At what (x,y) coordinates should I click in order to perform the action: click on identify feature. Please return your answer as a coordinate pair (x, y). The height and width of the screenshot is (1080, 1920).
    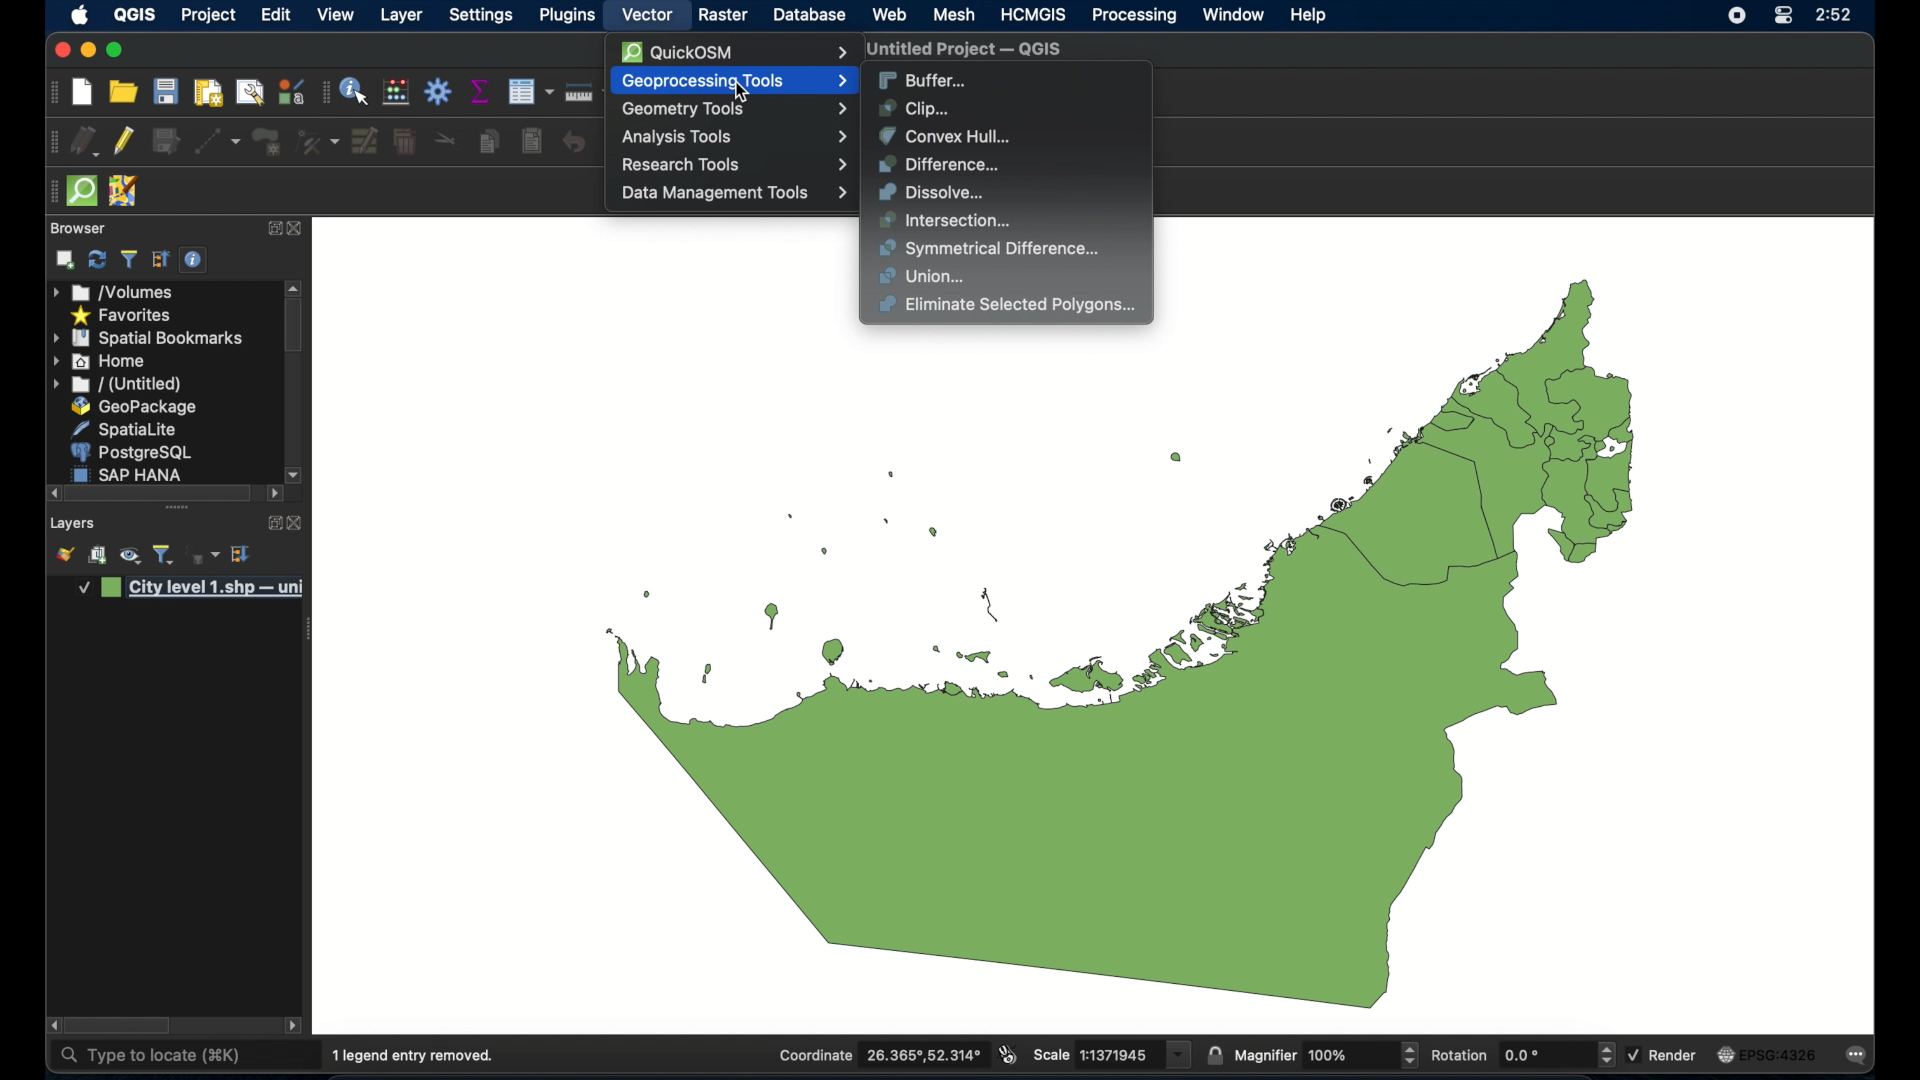
    Looking at the image, I should click on (356, 92).